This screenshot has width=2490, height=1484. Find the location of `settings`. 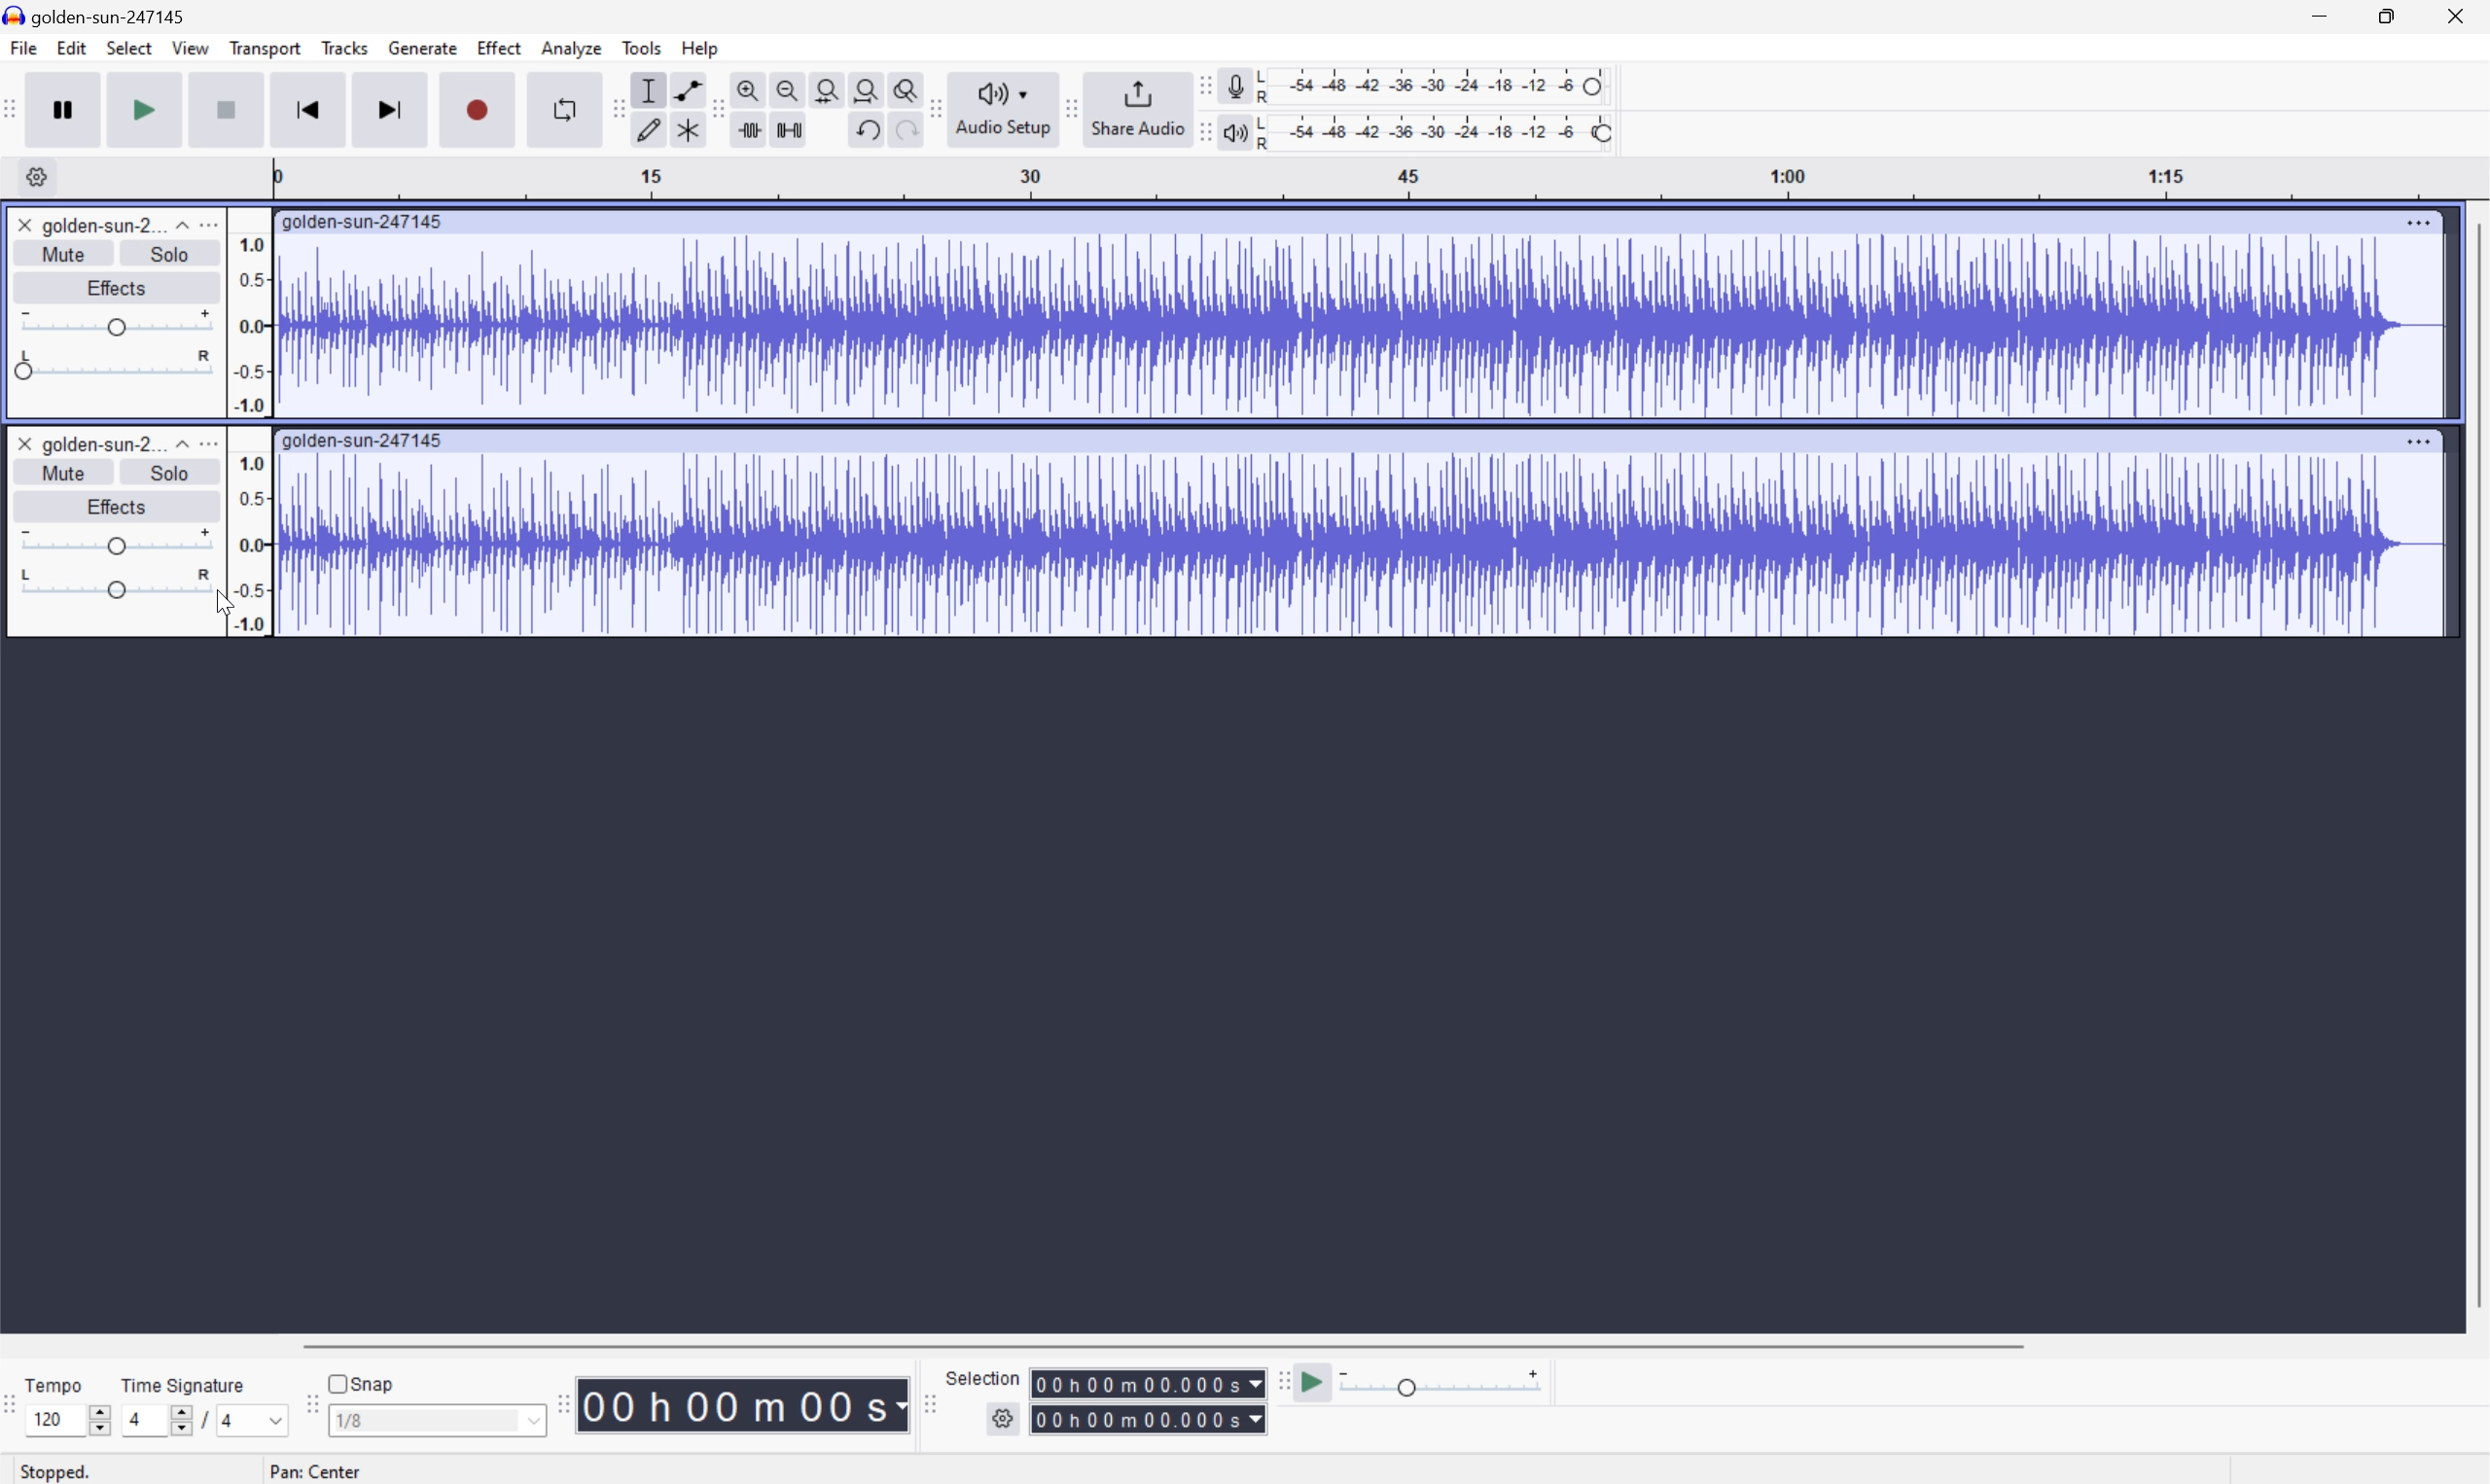

settings is located at coordinates (1004, 1418).